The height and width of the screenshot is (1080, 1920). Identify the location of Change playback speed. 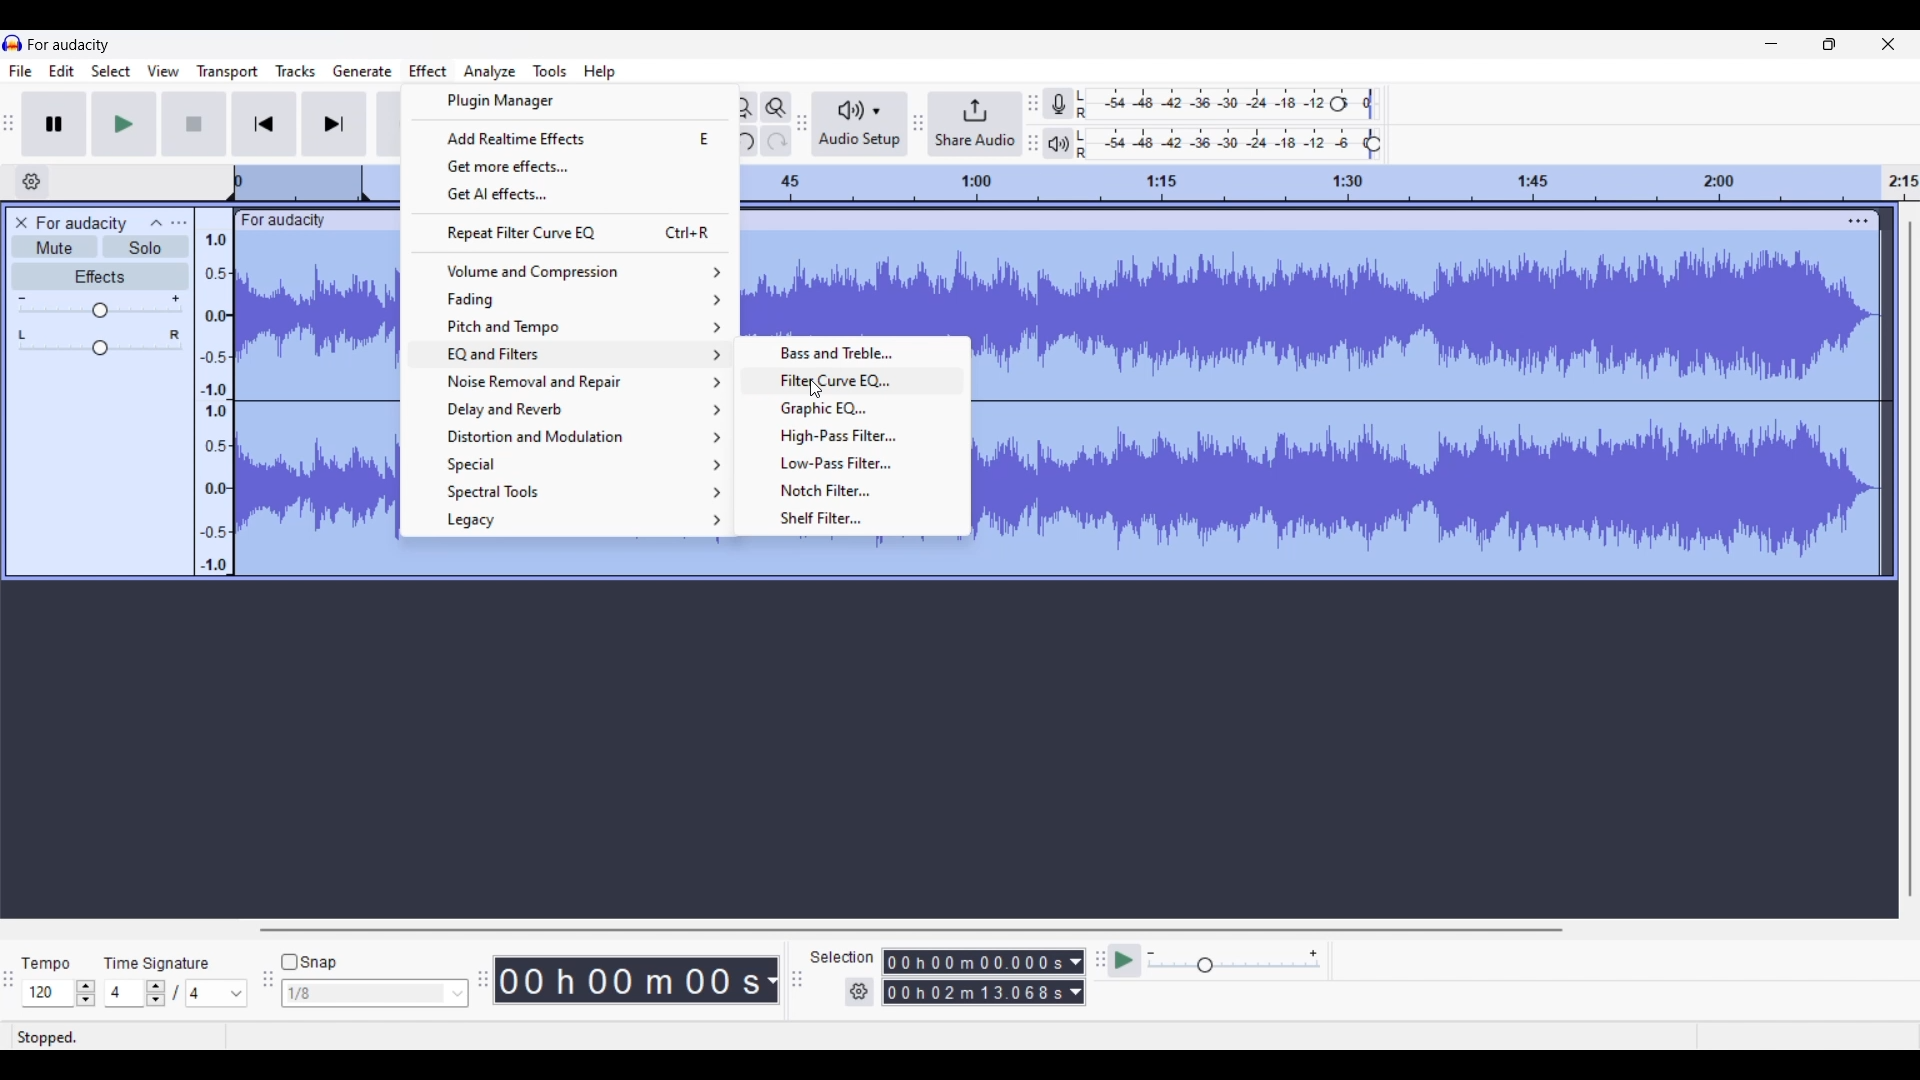
(1233, 966).